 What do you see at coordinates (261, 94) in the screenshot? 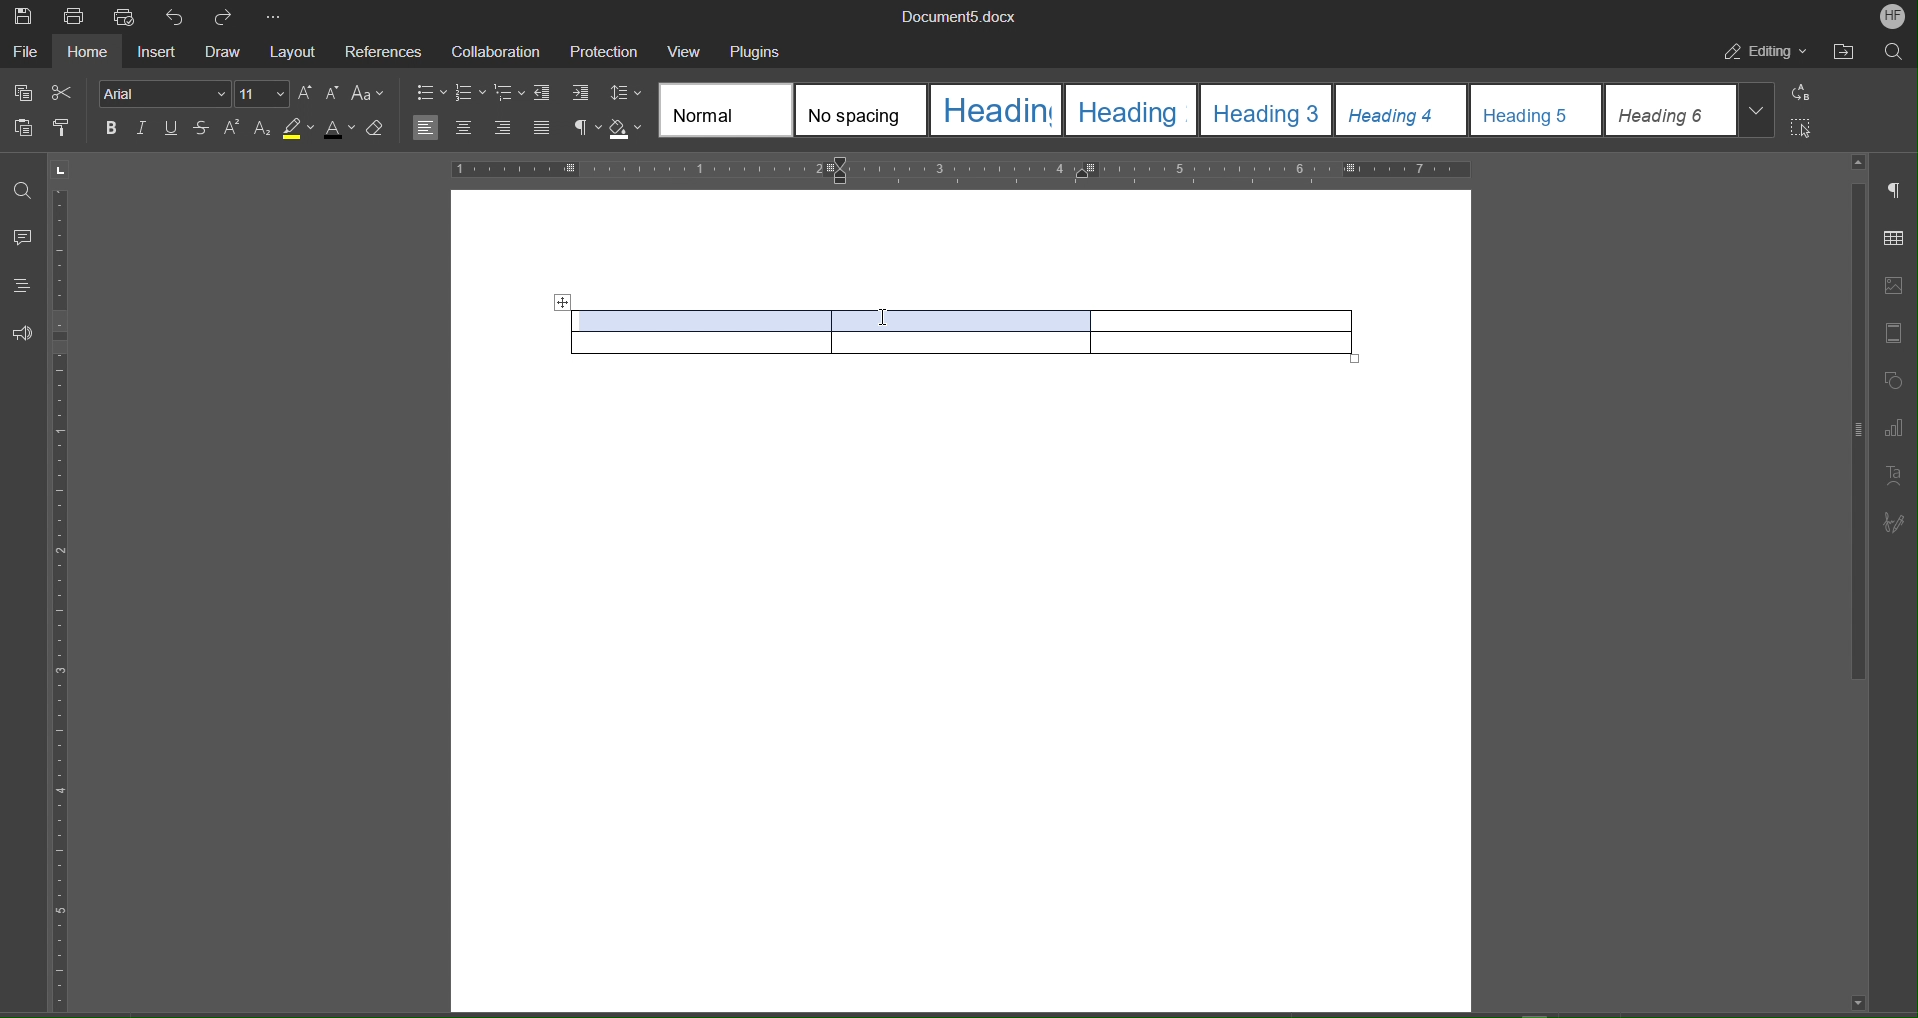
I see `Font Size` at bounding box center [261, 94].